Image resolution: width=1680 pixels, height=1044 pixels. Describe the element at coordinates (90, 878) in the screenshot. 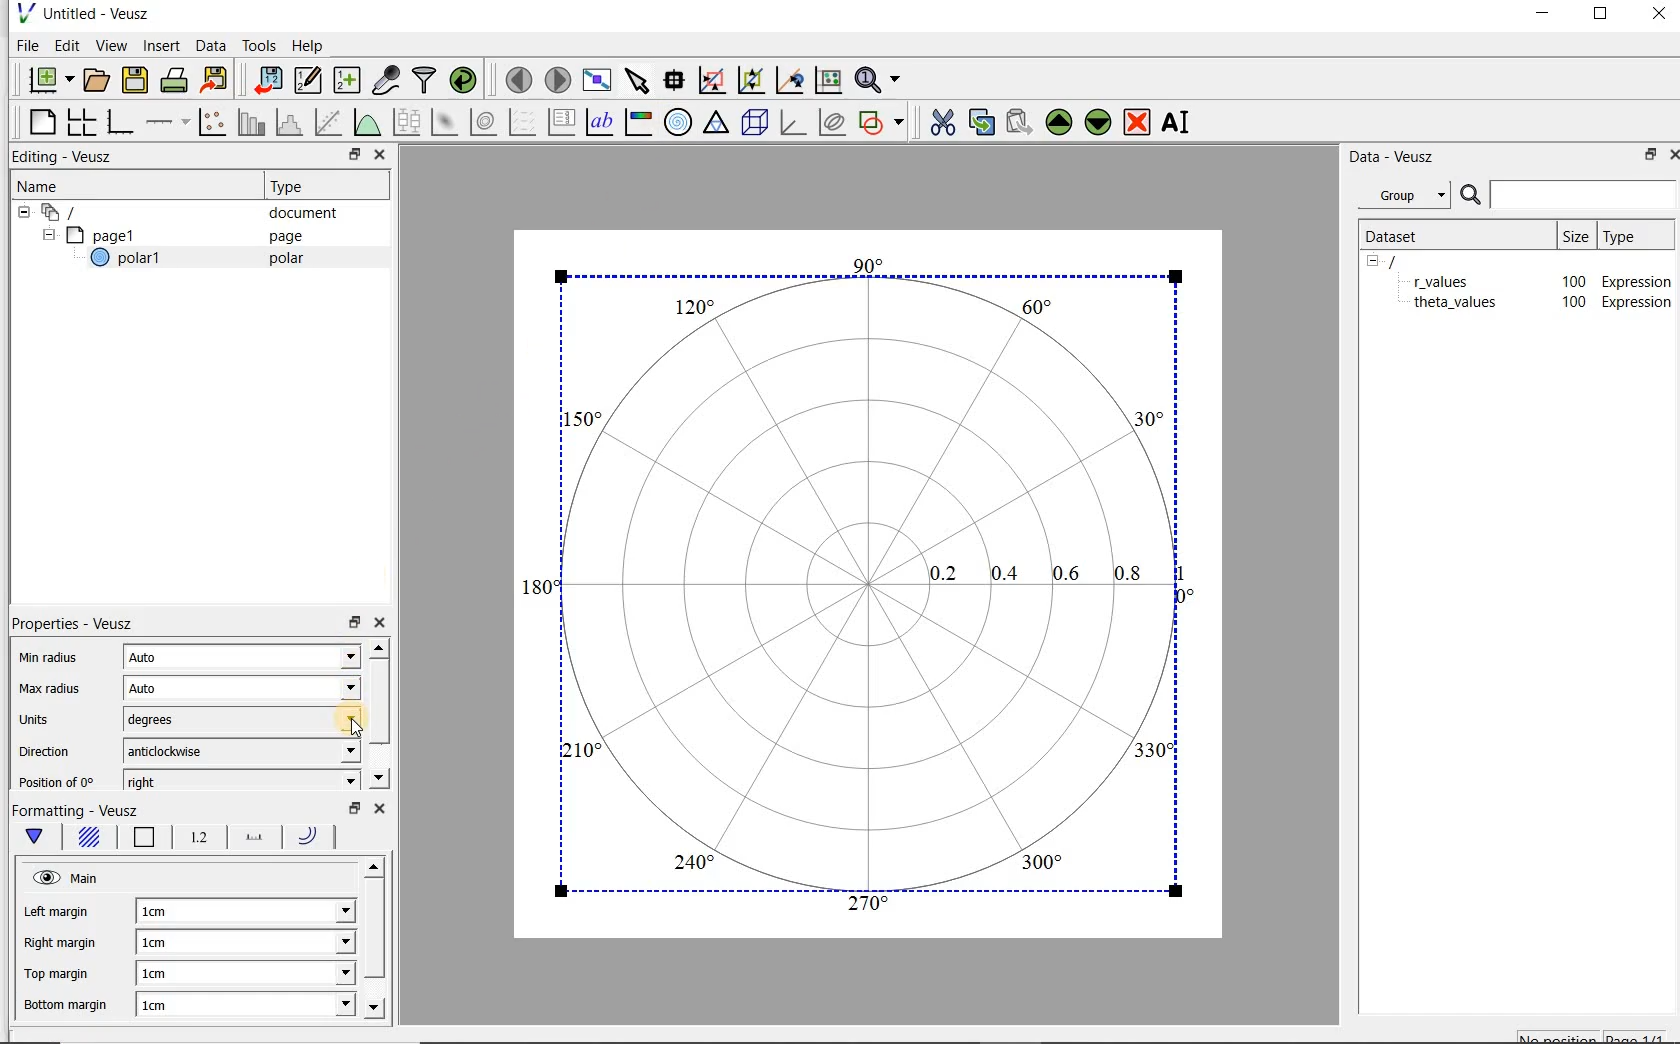

I see `Main` at that location.